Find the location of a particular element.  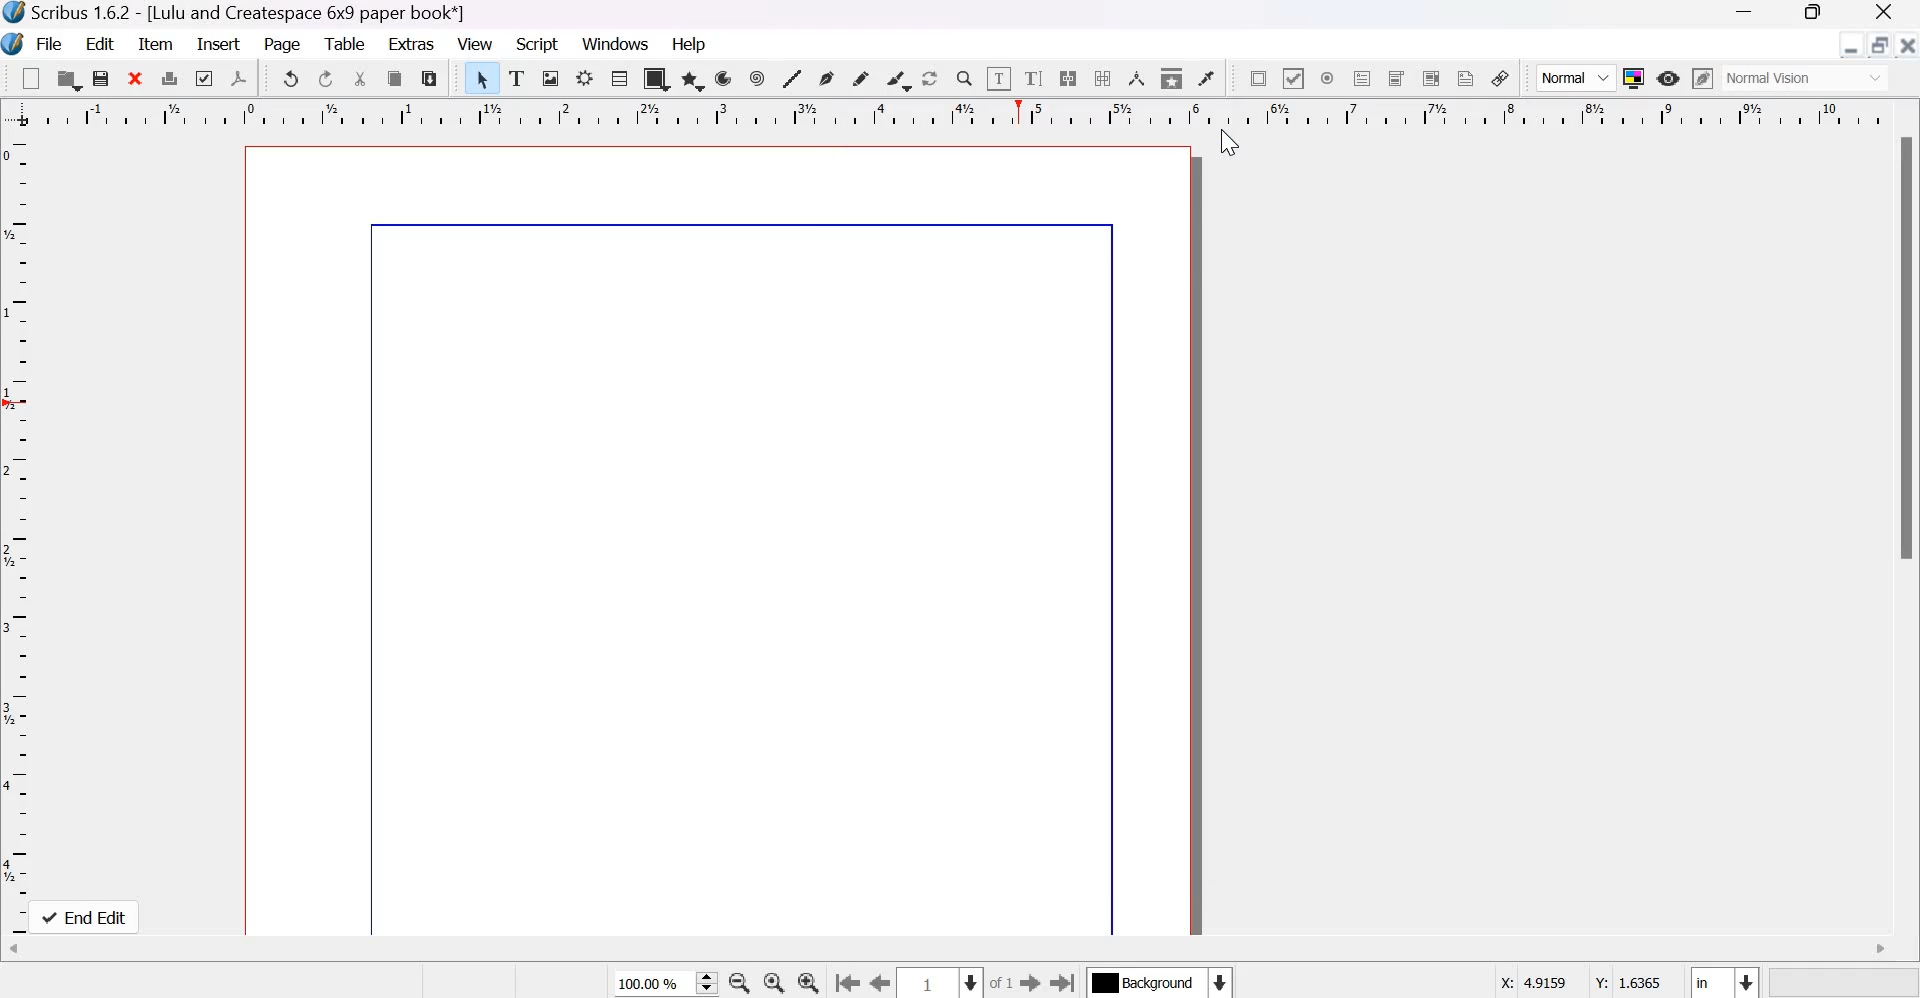

save as pdf is located at coordinates (241, 79).